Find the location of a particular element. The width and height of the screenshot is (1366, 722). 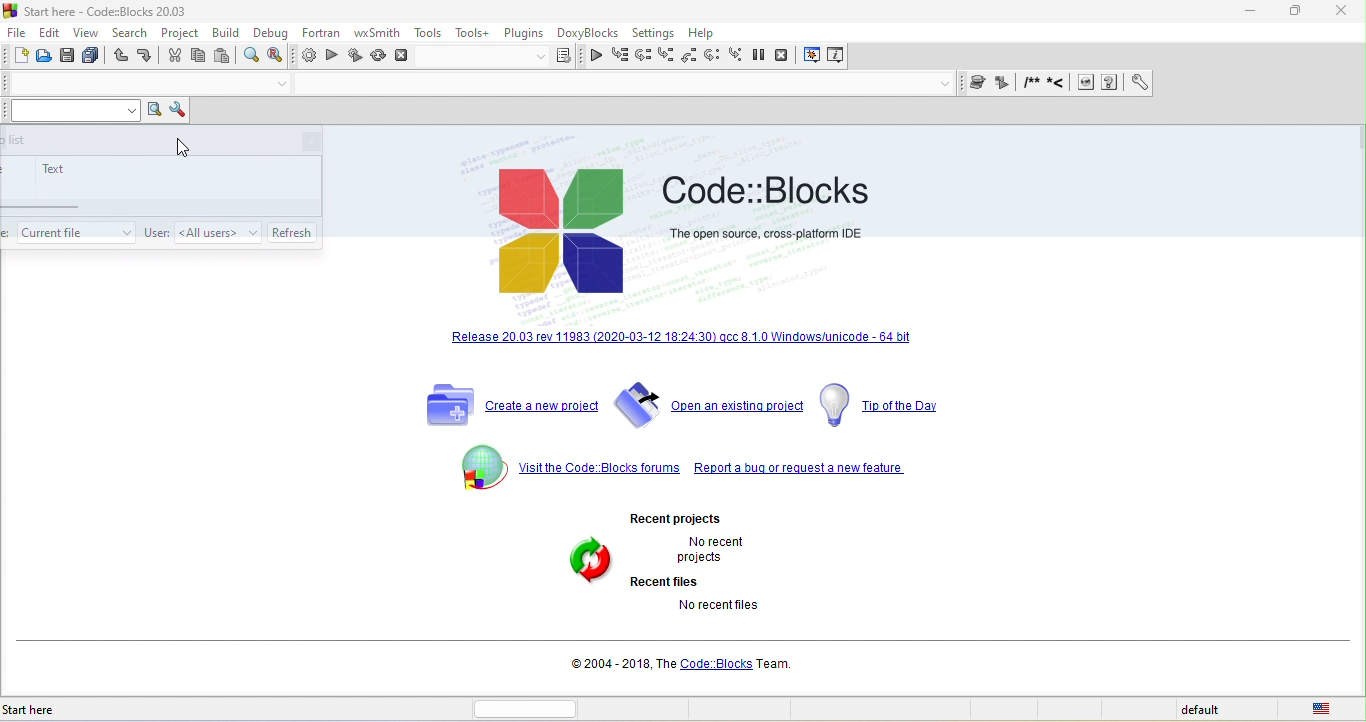

line comment is located at coordinates (1060, 84).